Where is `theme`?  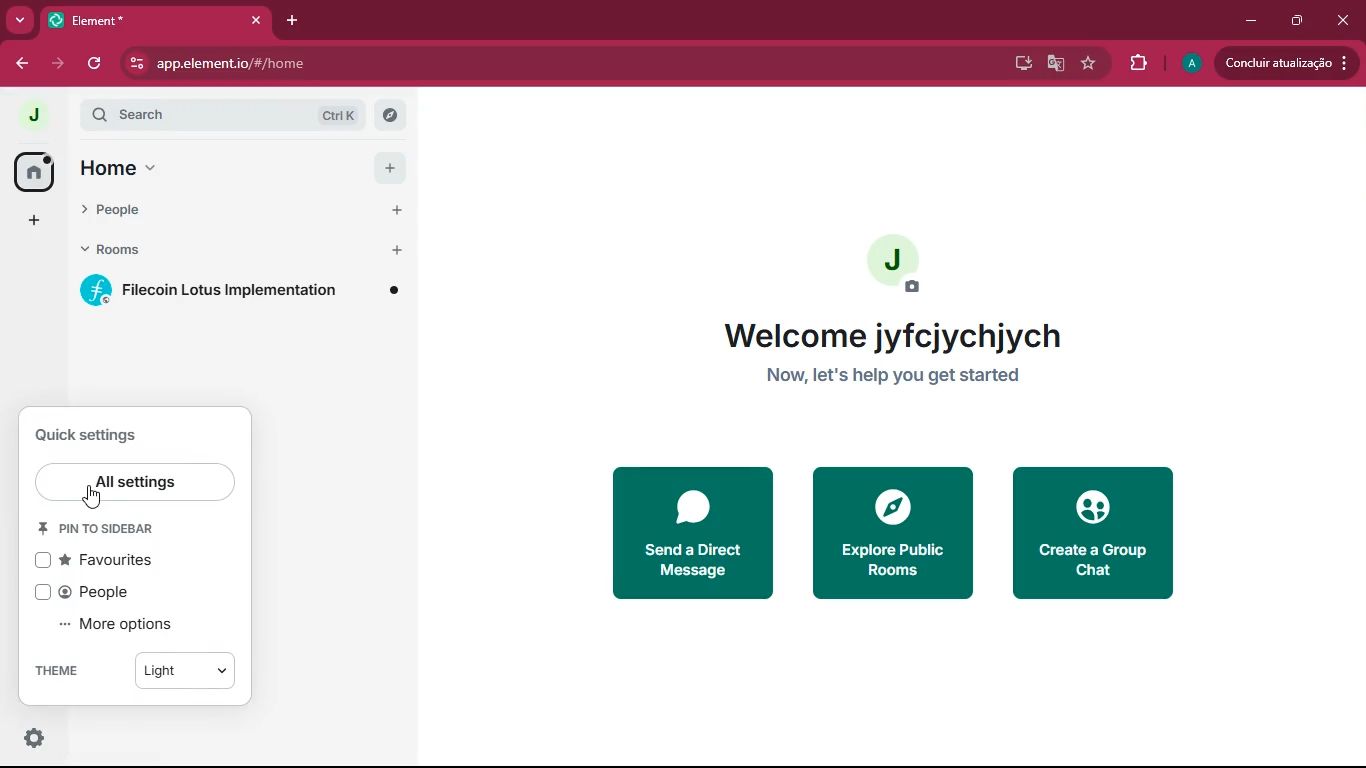 theme is located at coordinates (60, 669).